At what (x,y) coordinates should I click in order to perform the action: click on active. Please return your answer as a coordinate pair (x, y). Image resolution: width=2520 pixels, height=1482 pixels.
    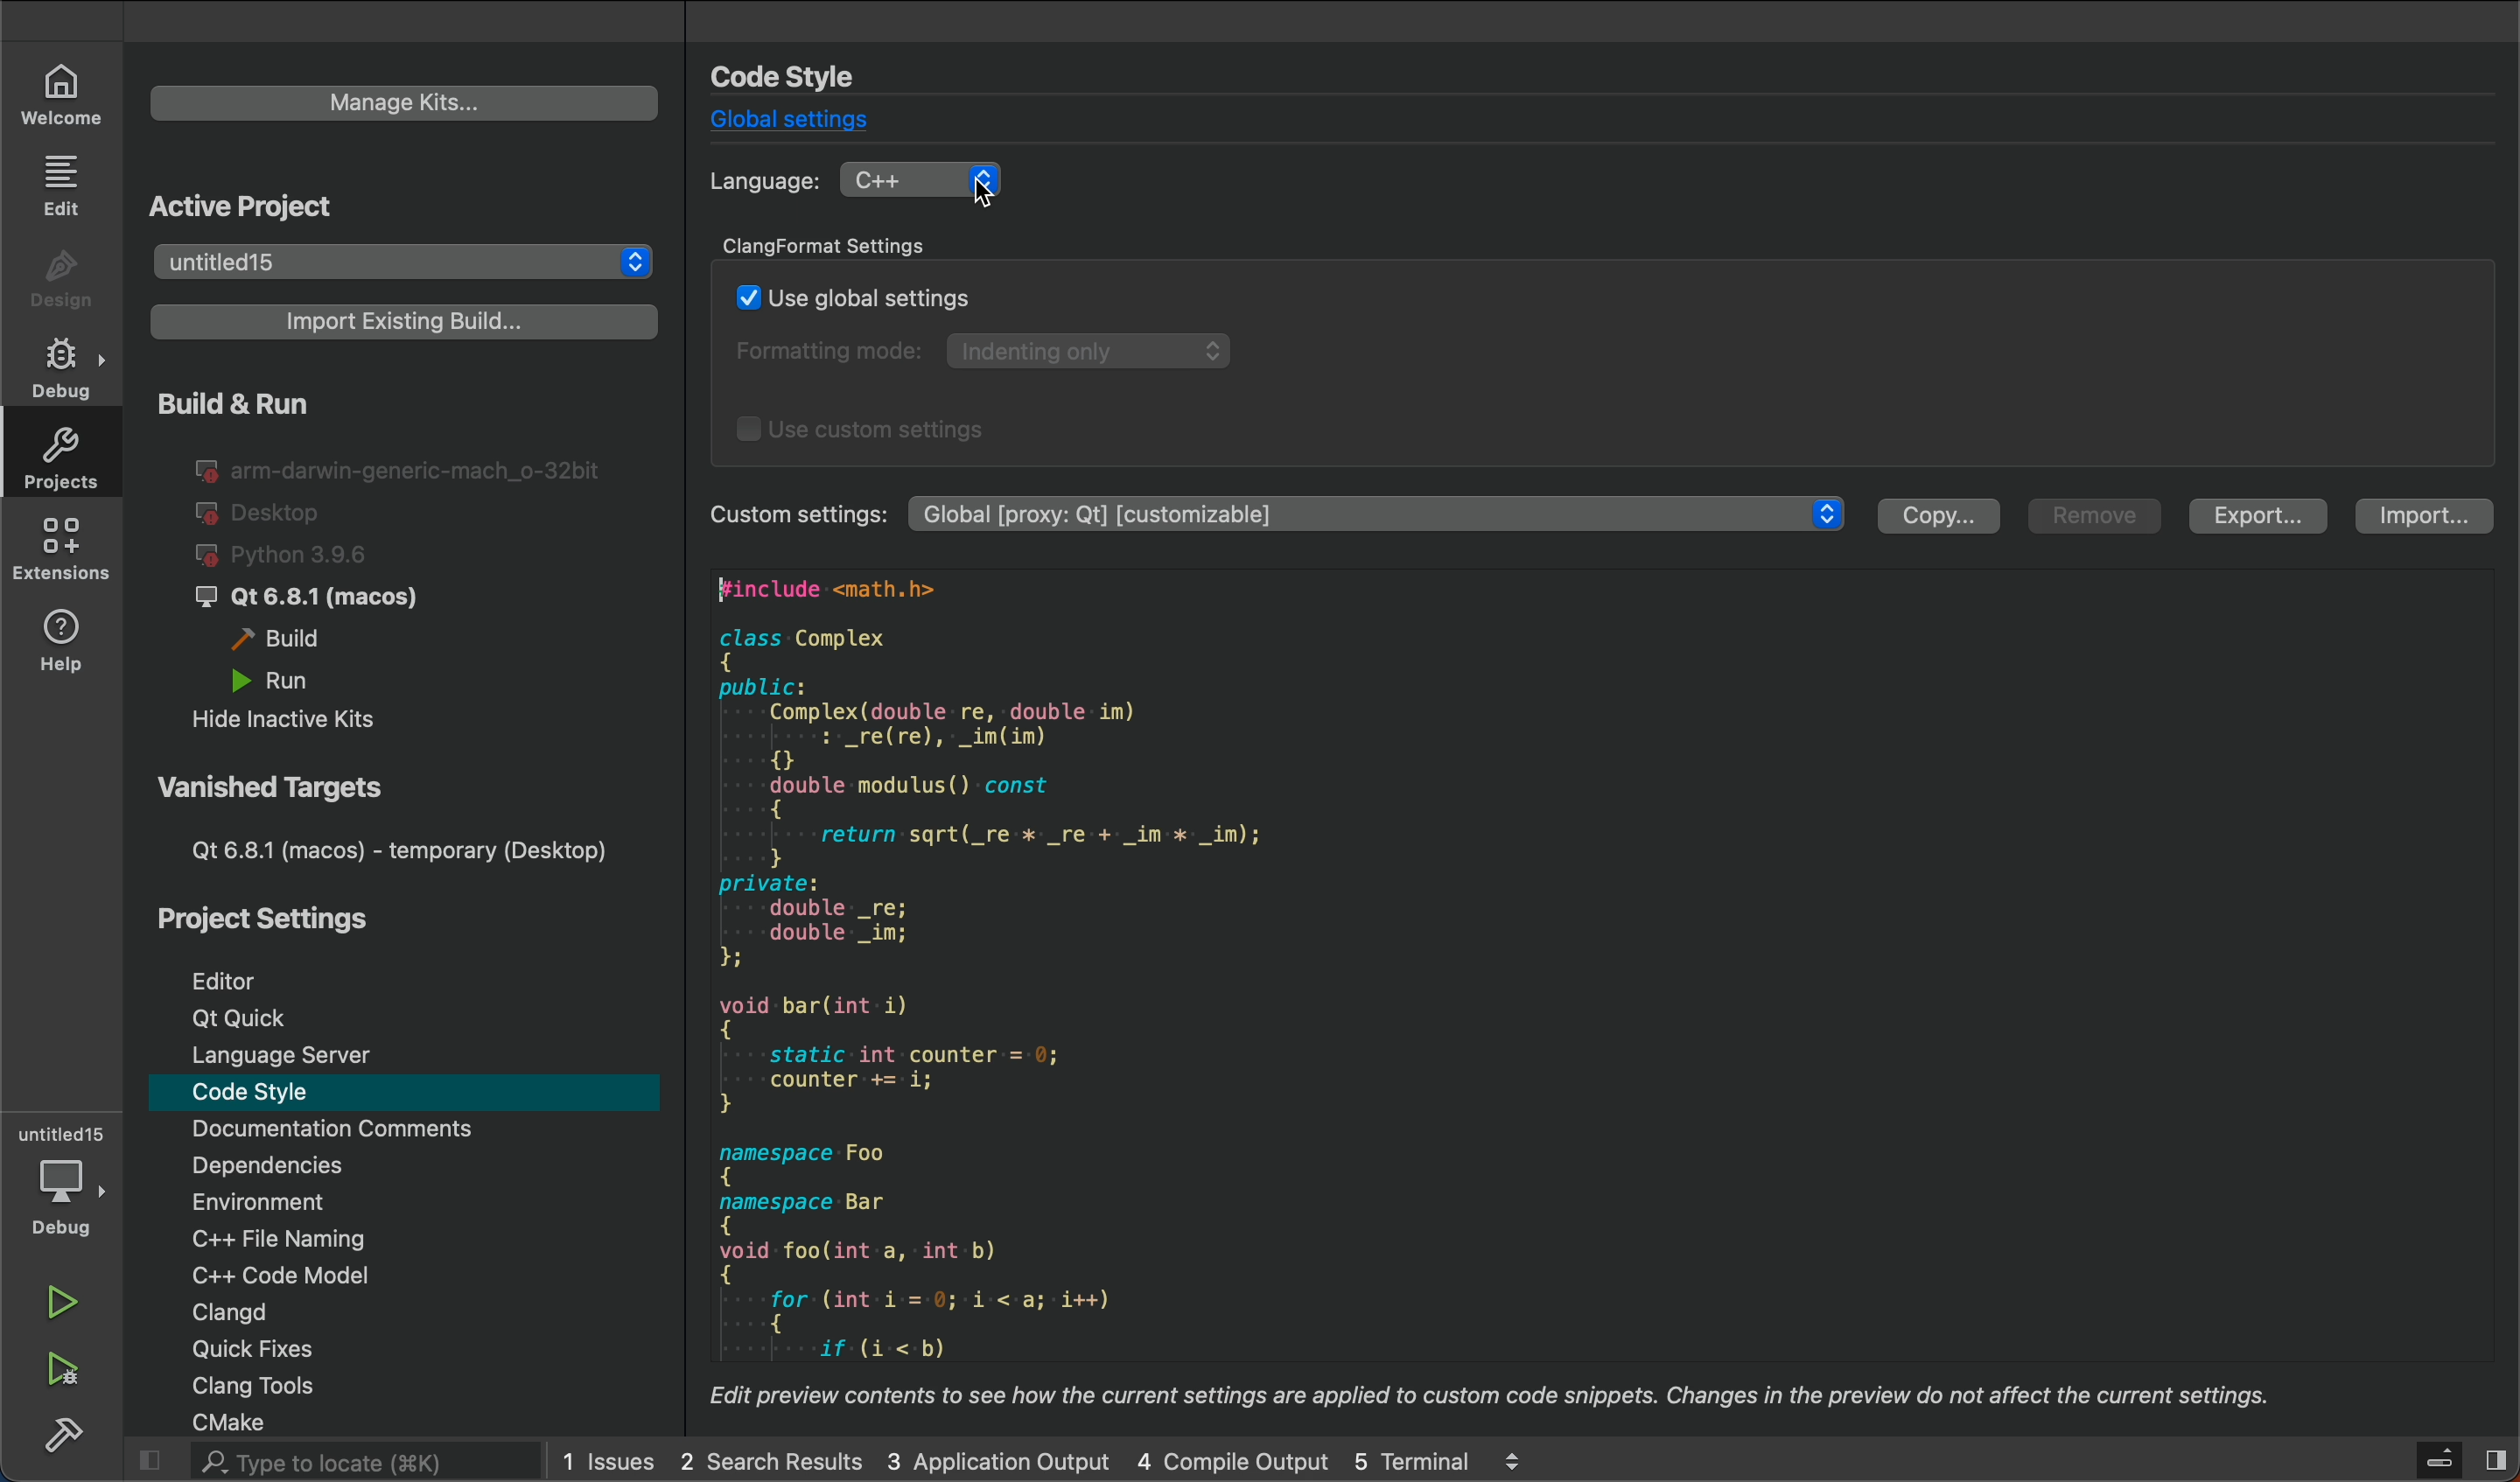
    Looking at the image, I should click on (251, 203).